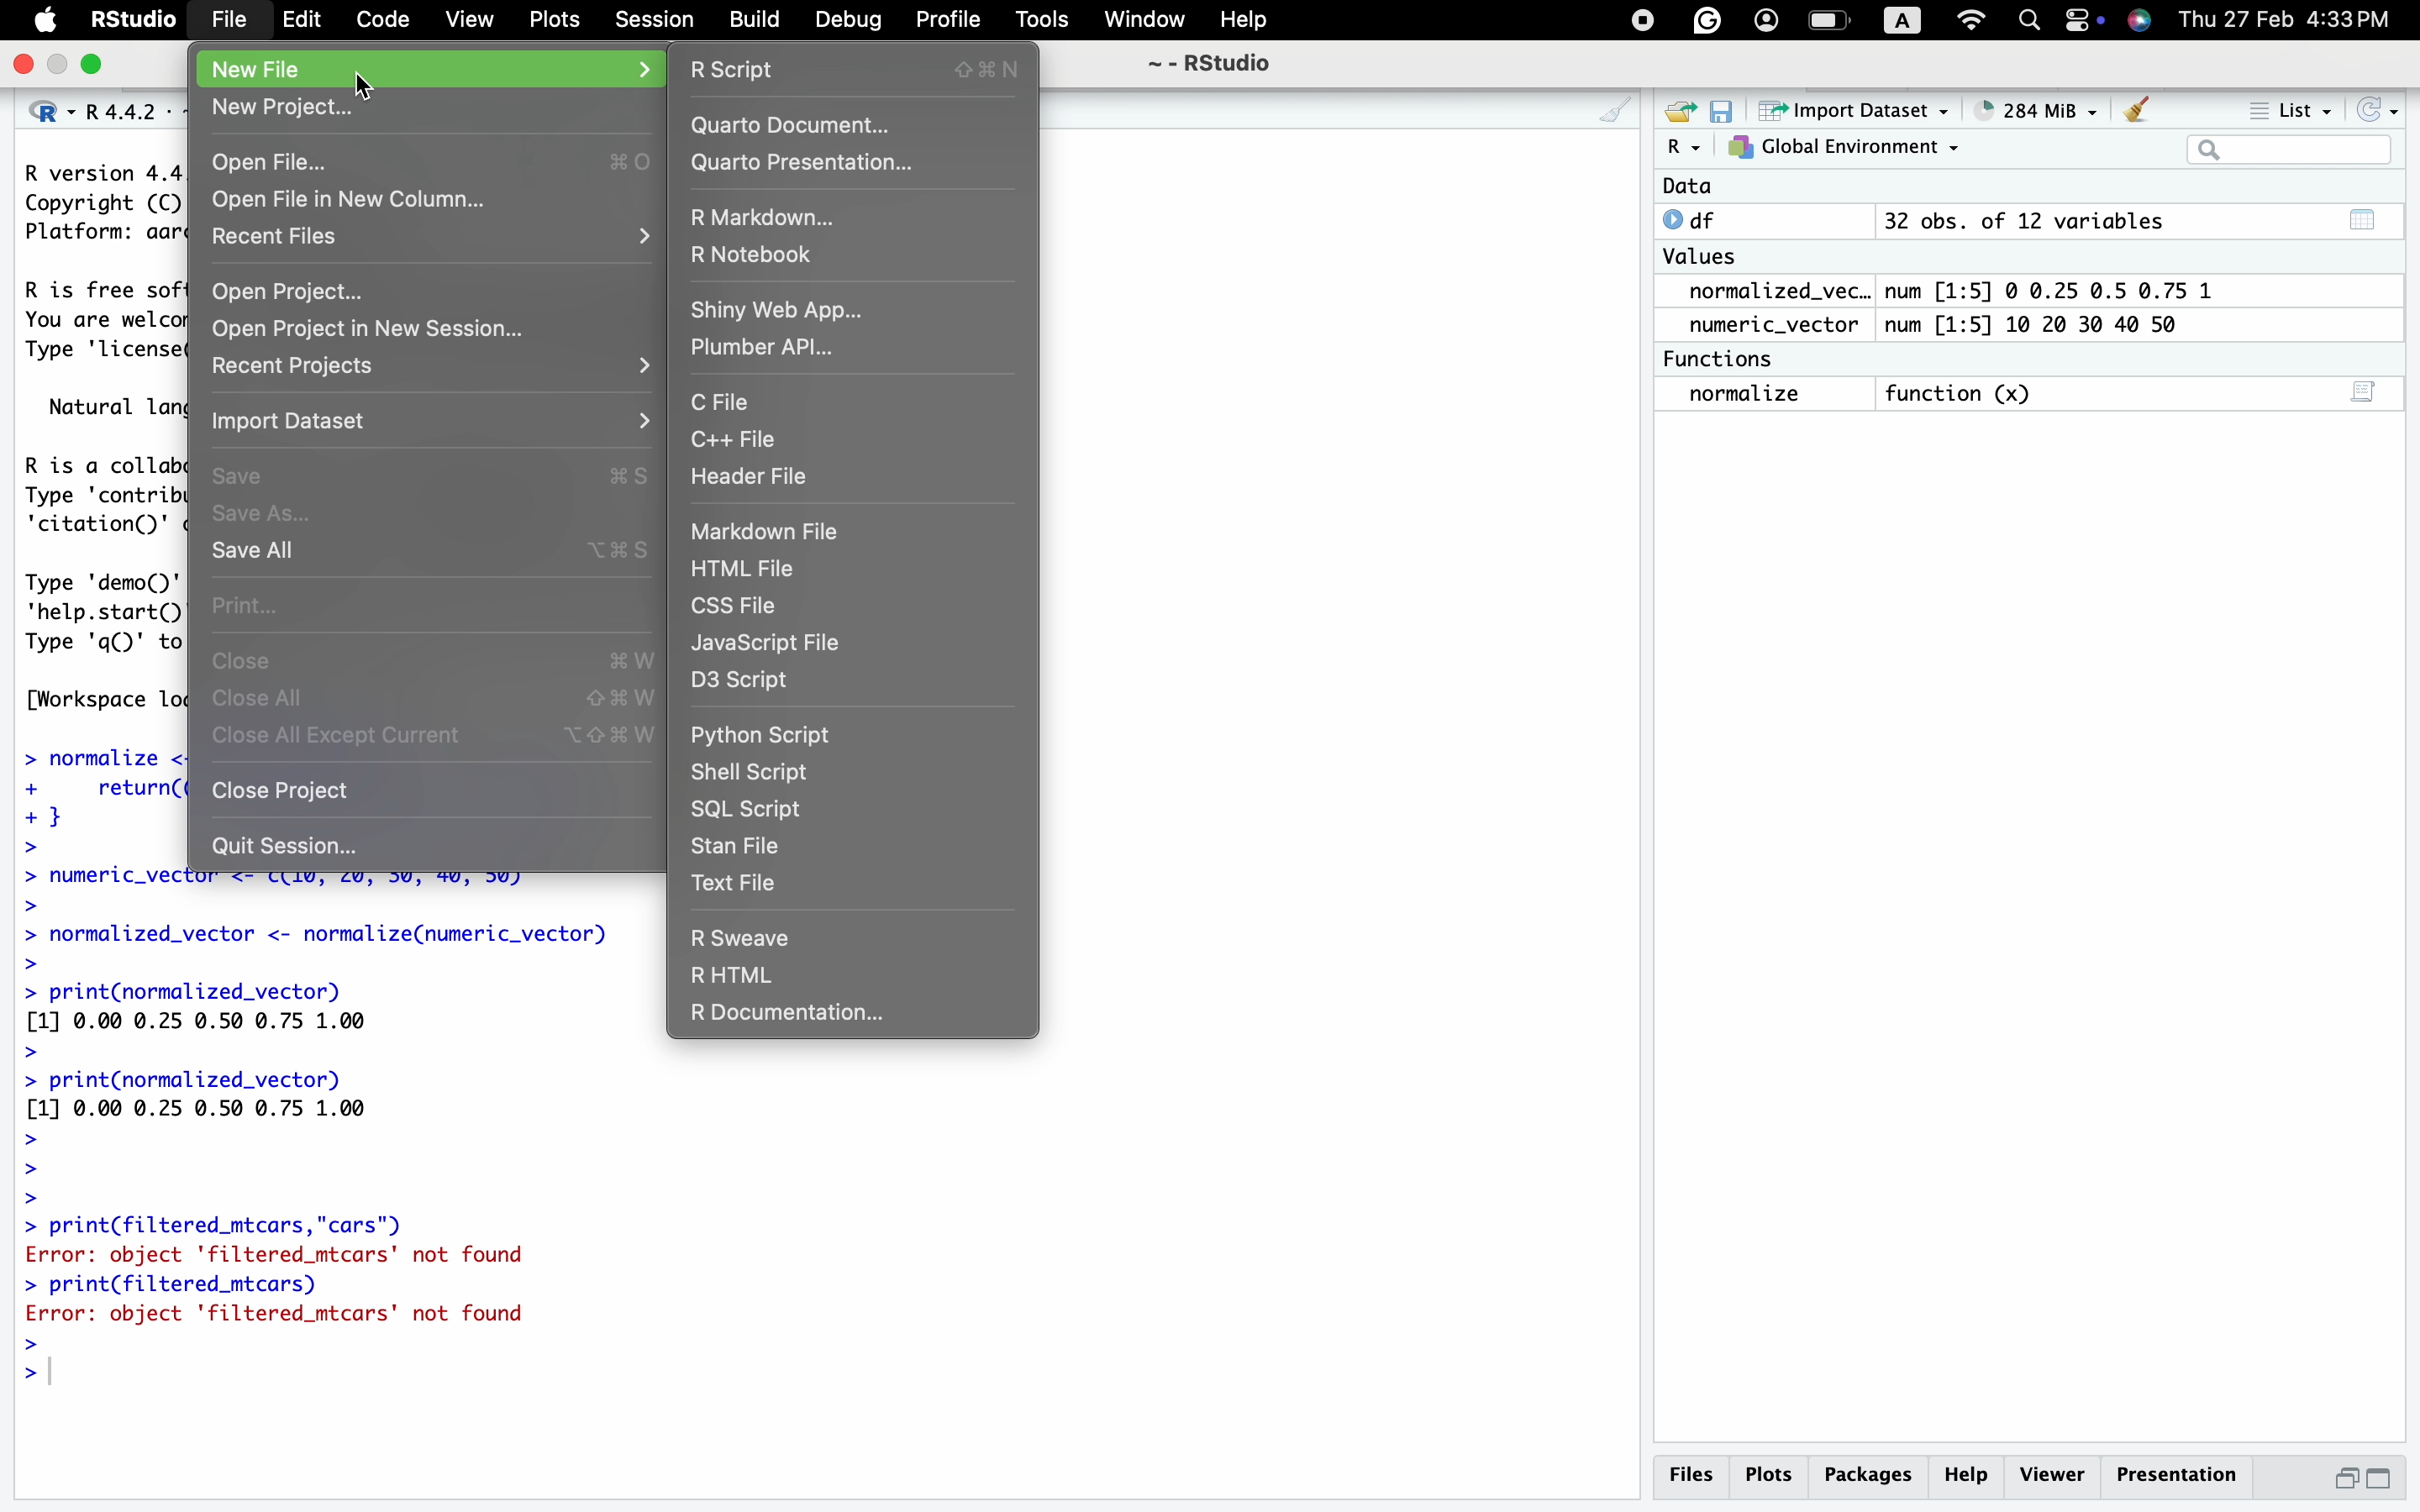 The width and height of the screenshot is (2420, 1512). I want to click on Recent Projects, so click(307, 366).